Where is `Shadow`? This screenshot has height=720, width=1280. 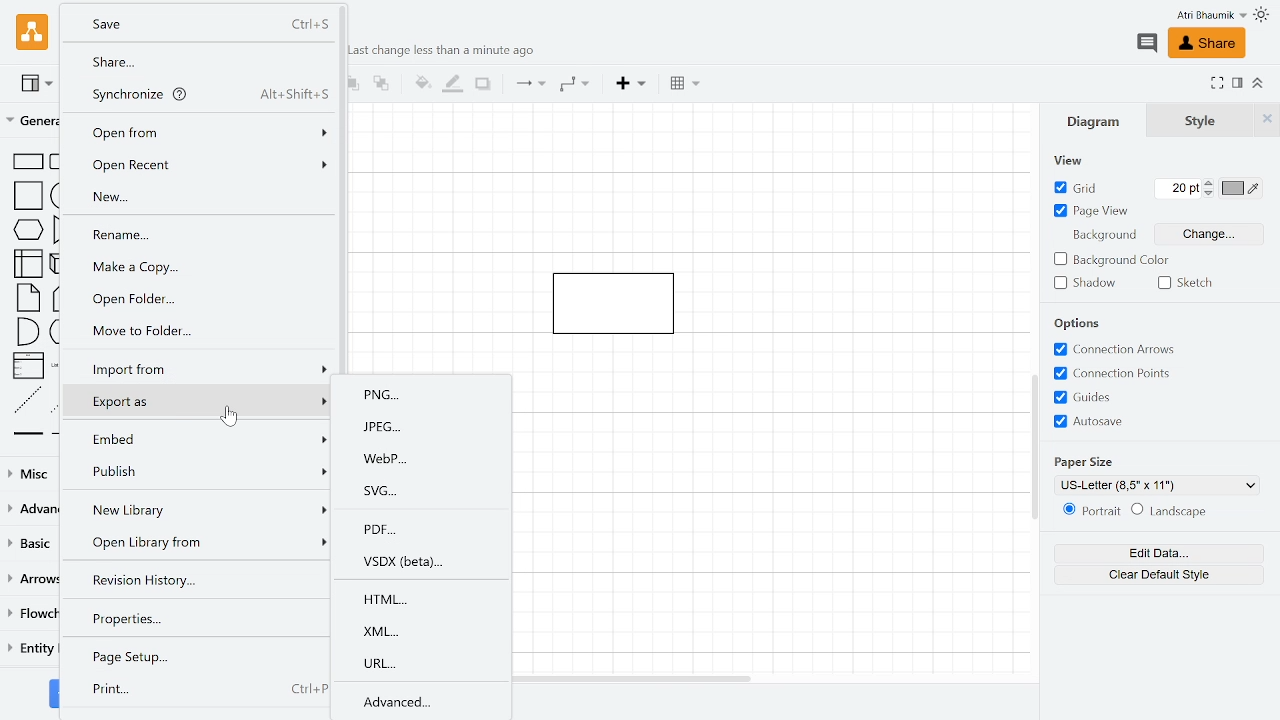 Shadow is located at coordinates (1084, 283).